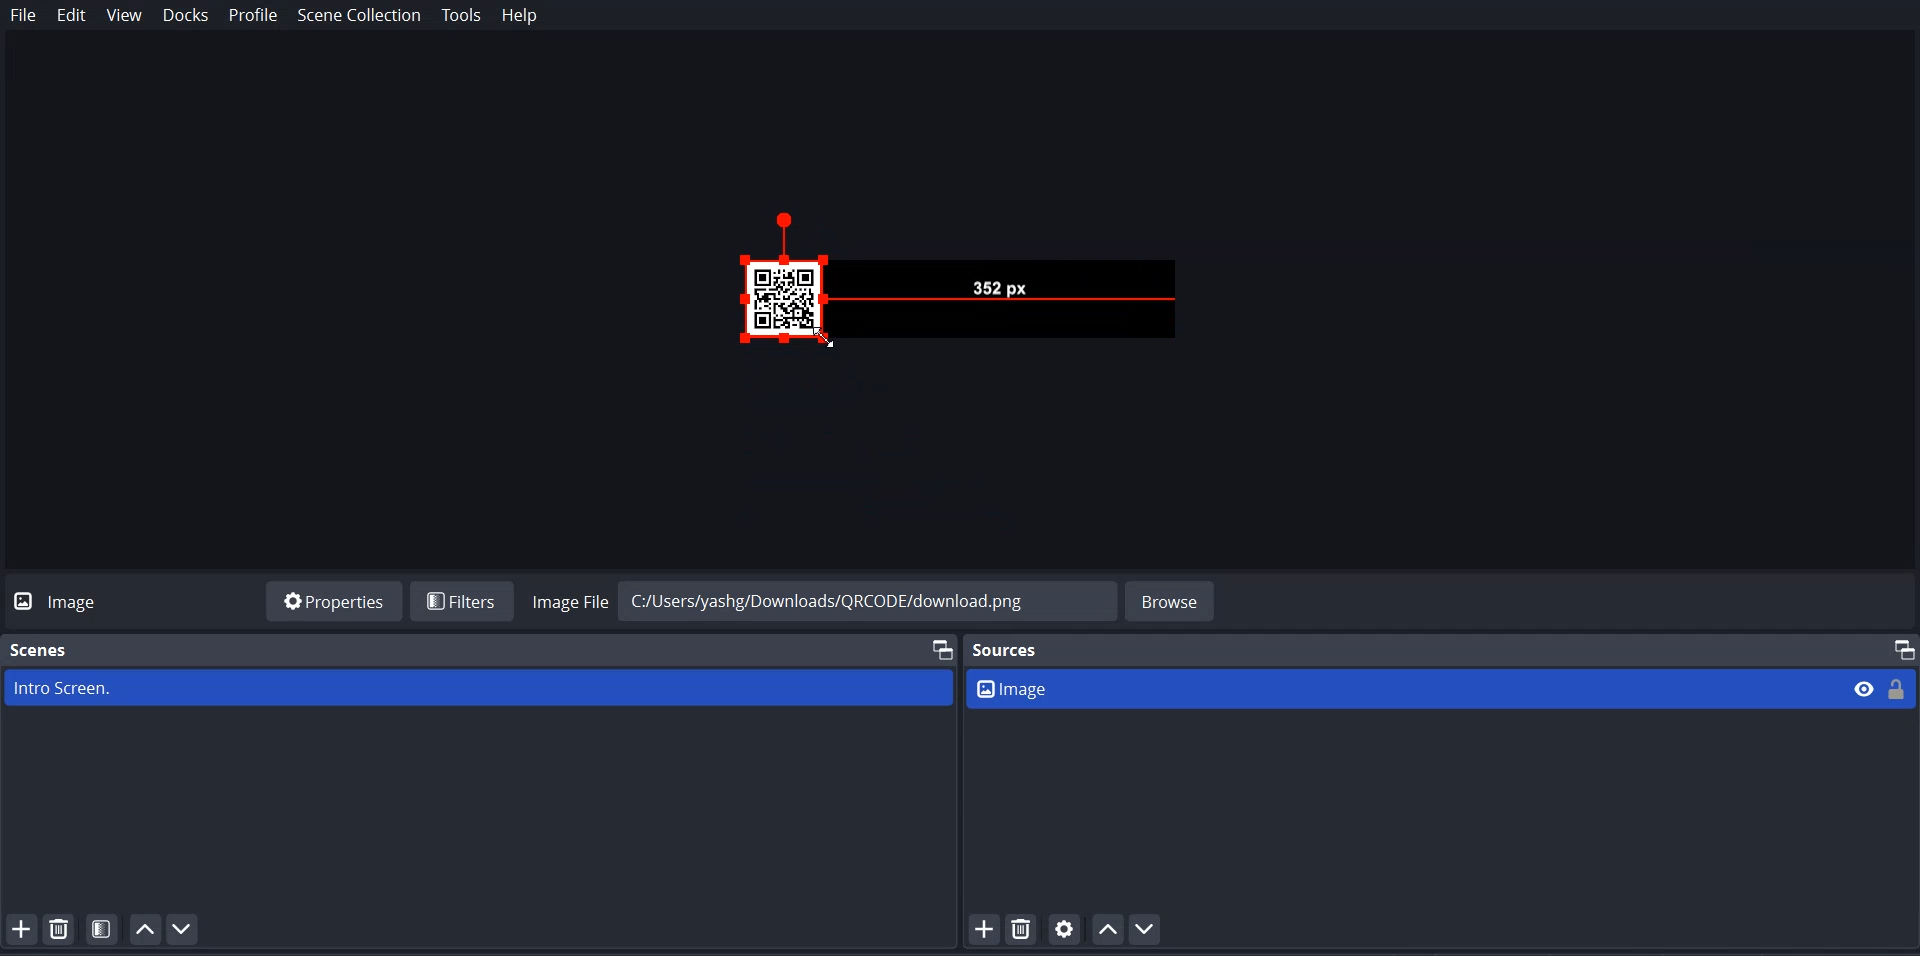 The image size is (1920, 956). I want to click on Open Source Properties, so click(1066, 929).